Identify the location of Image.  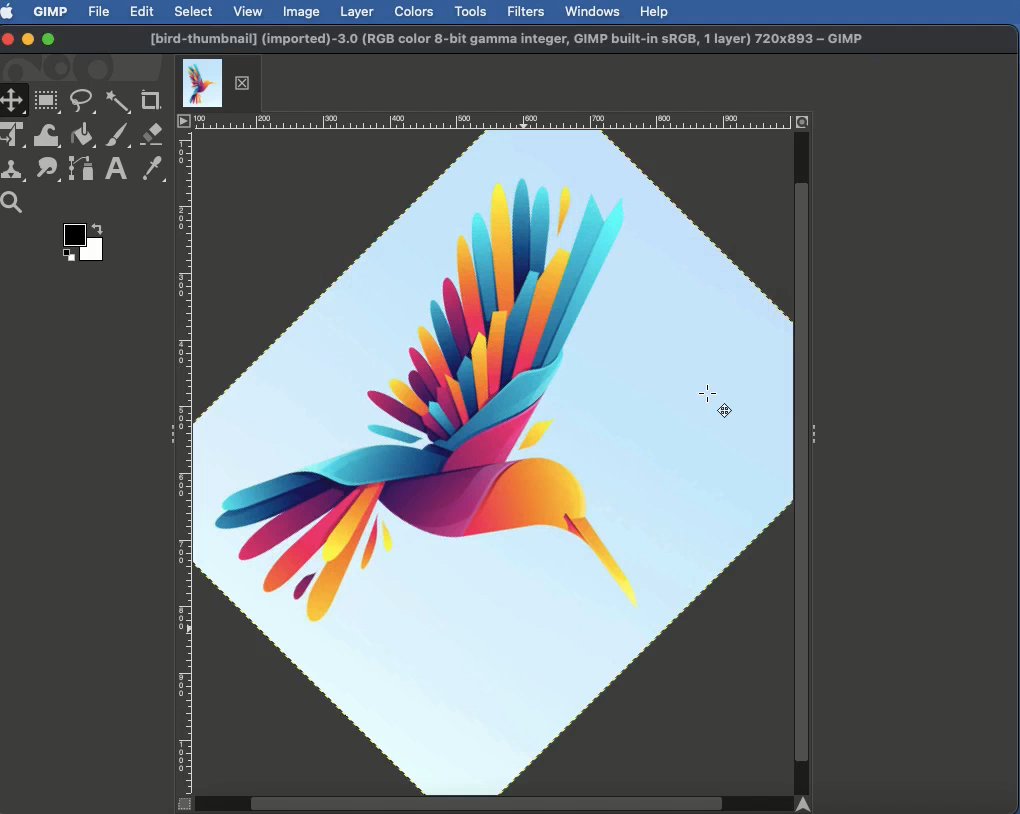
(302, 11).